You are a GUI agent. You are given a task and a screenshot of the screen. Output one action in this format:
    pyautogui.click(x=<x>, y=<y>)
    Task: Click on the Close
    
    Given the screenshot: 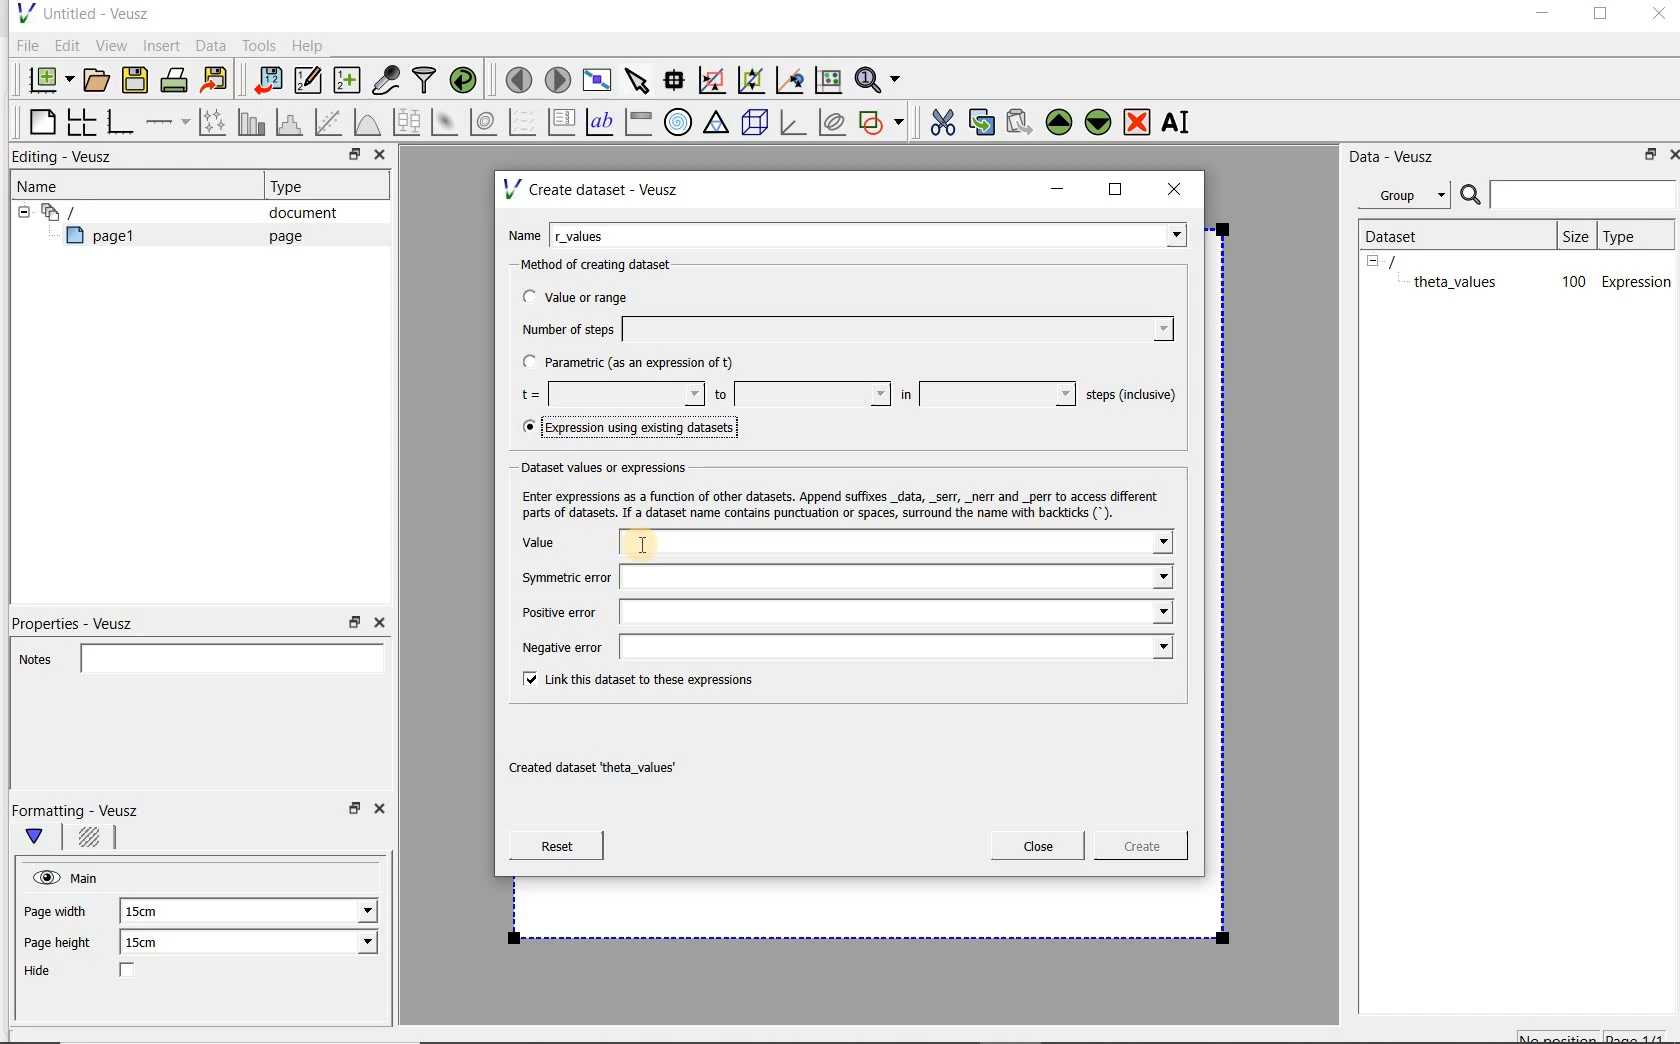 What is the action you would take?
    pyautogui.click(x=383, y=812)
    